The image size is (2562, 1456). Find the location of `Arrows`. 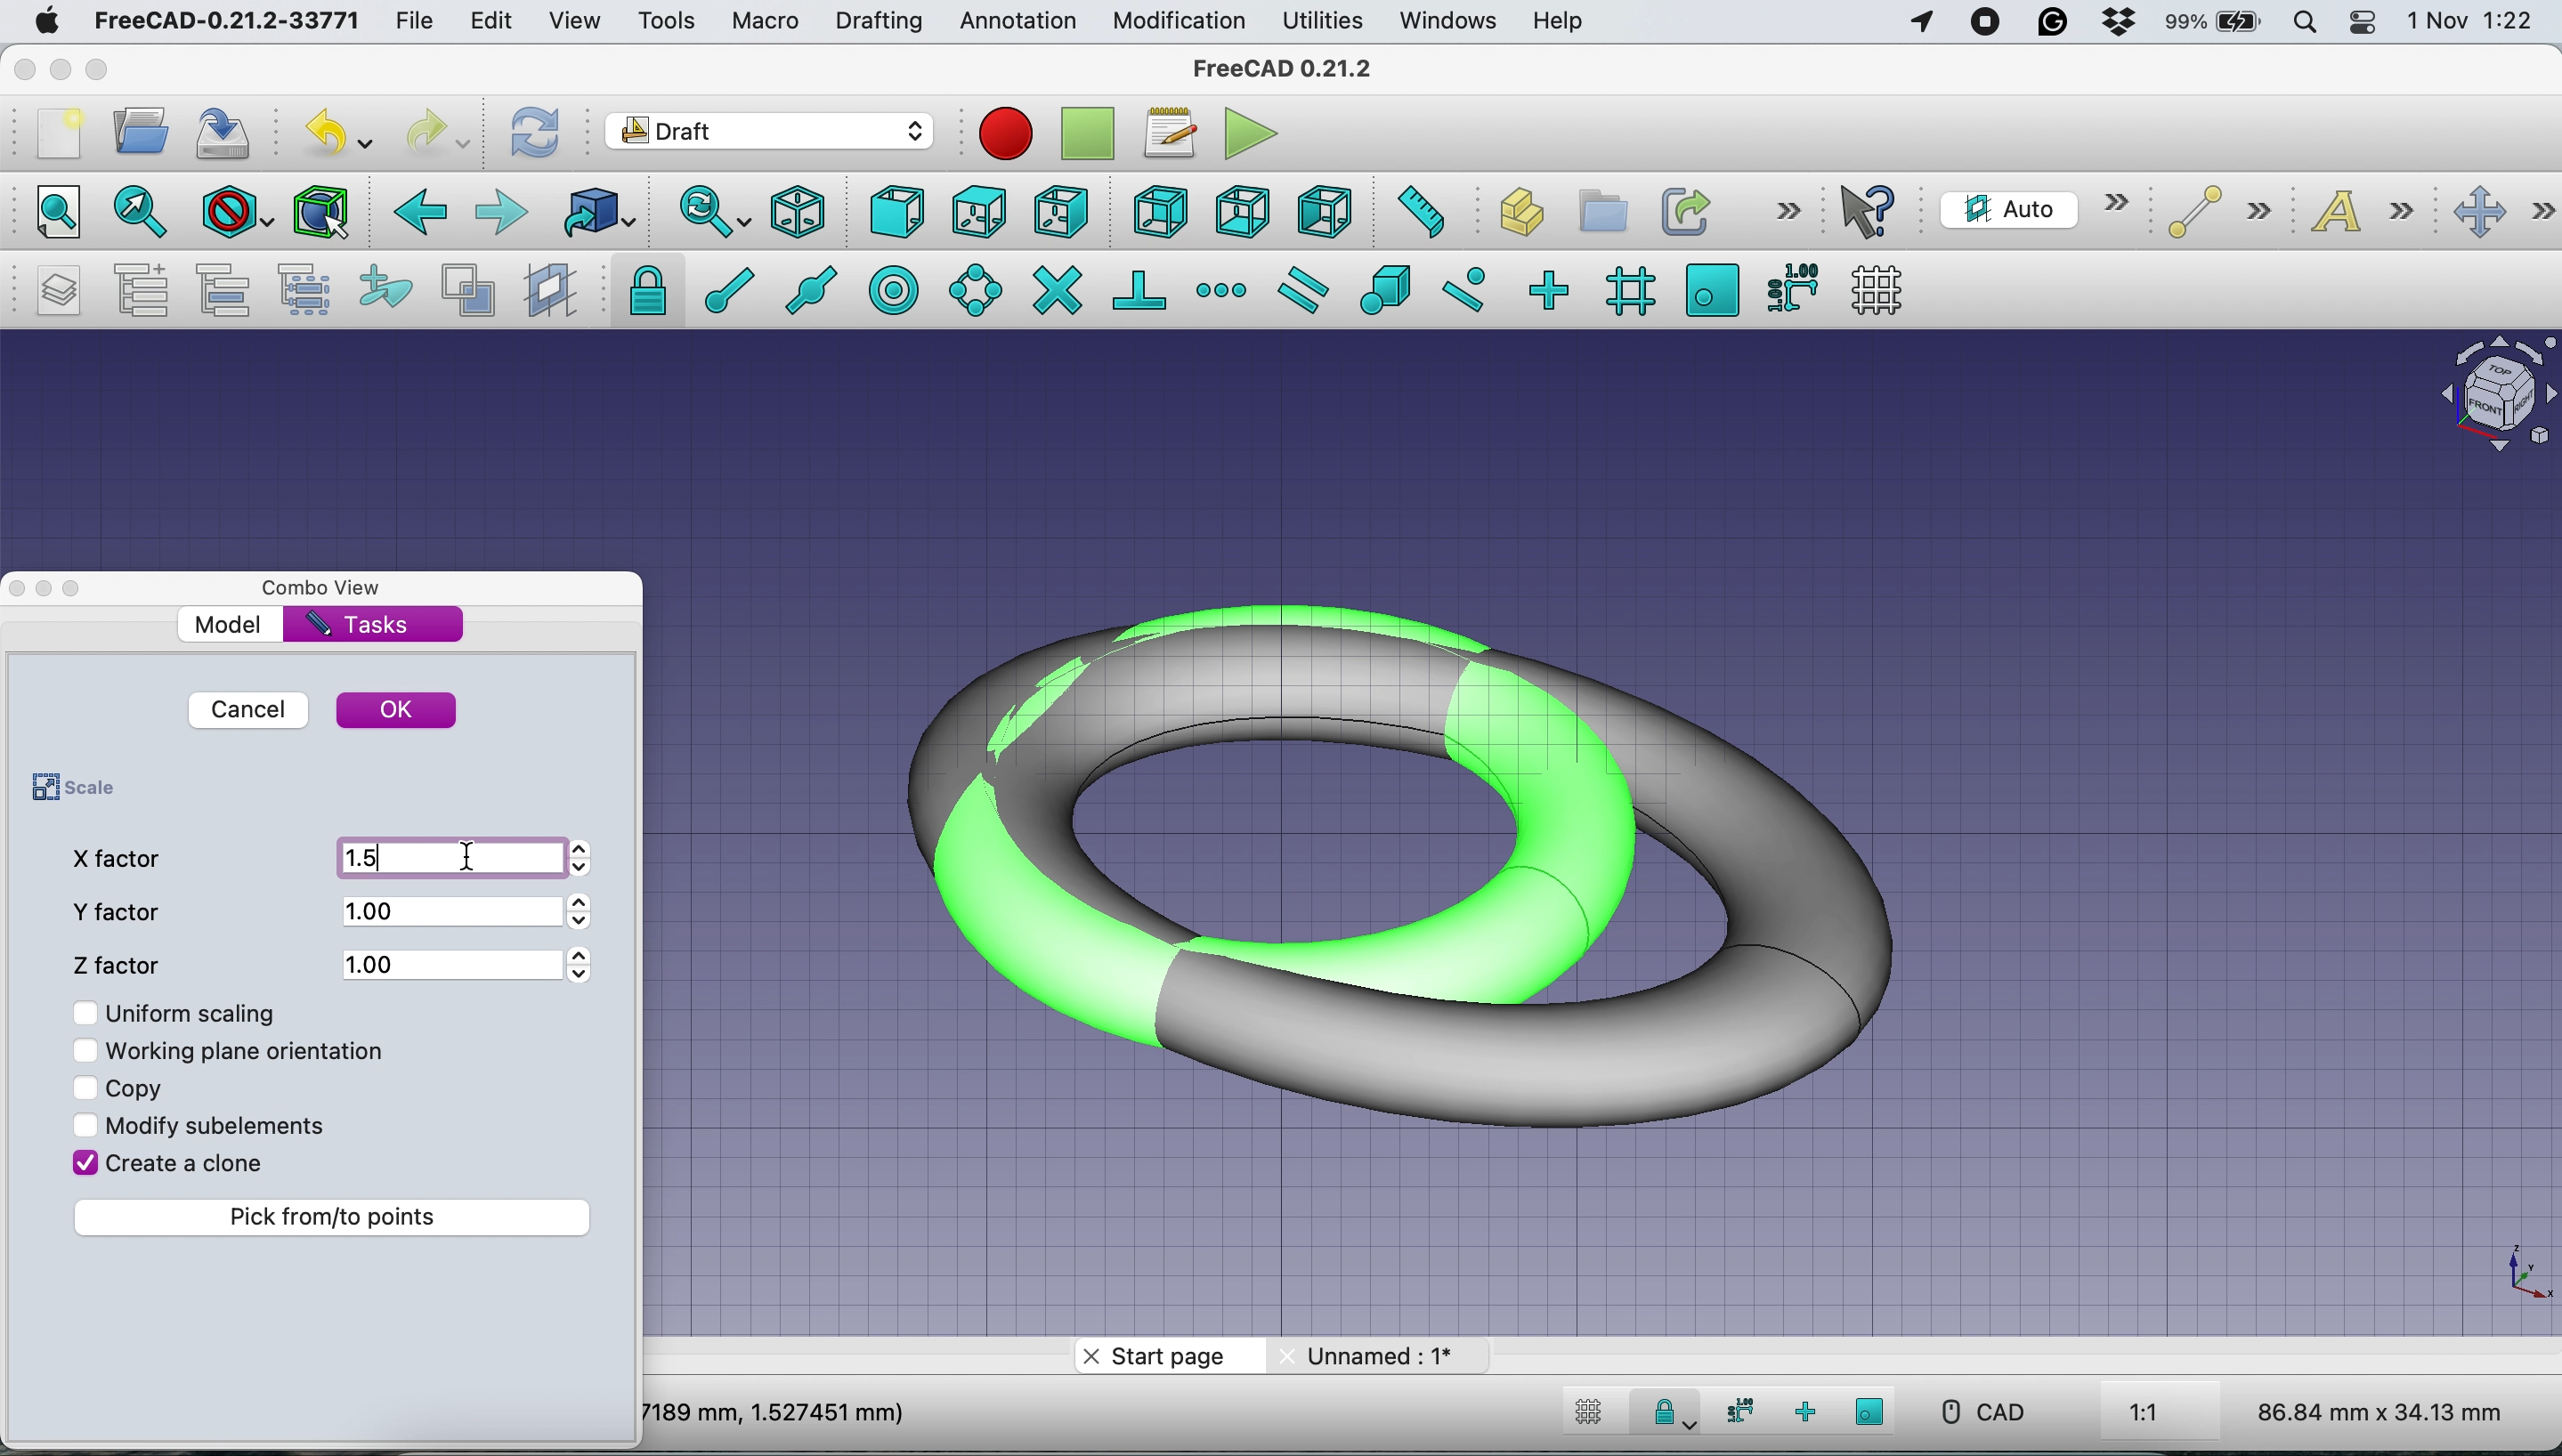

Arrows is located at coordinates (590, 857).